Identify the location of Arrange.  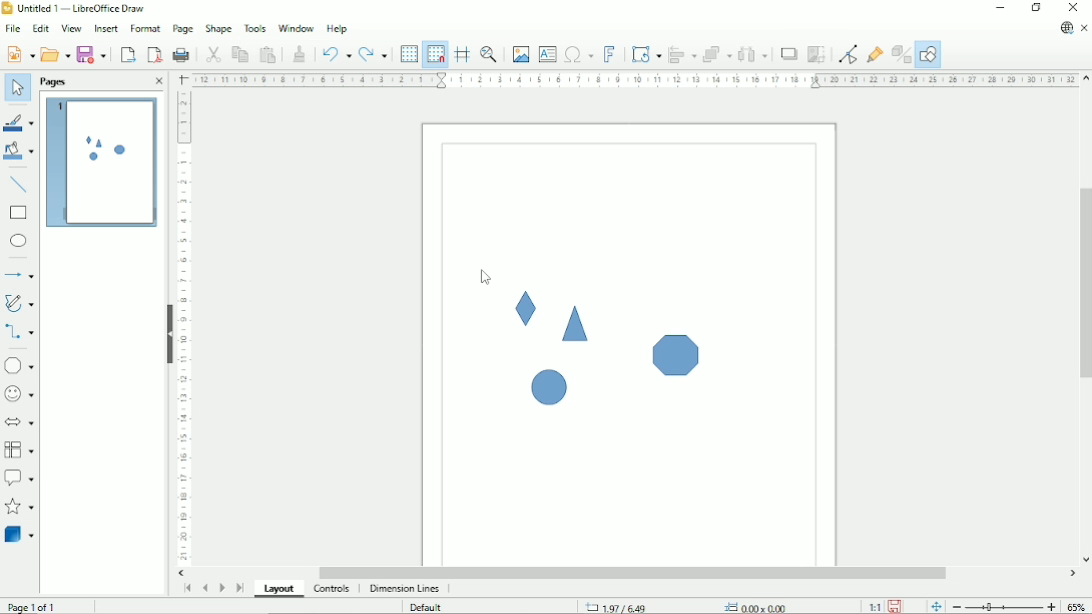
(716, 53).